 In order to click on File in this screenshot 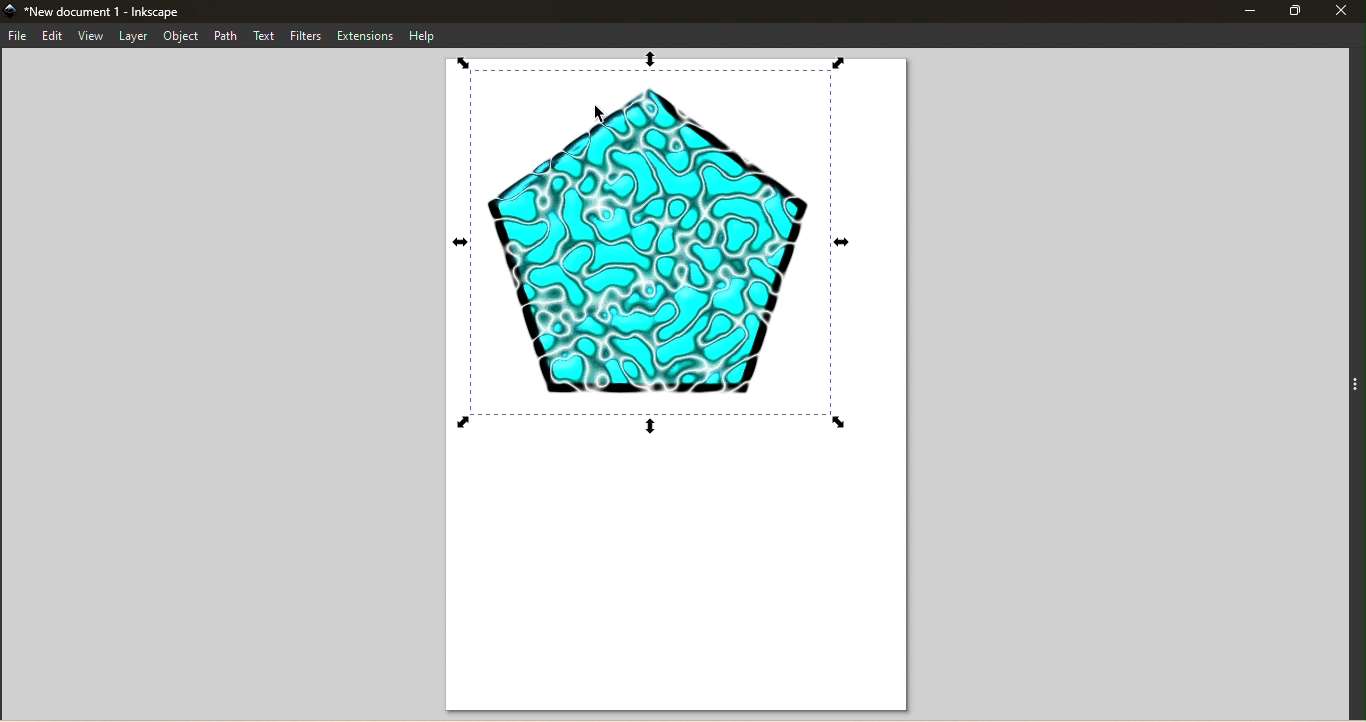, I will do `click(18, 37)`.